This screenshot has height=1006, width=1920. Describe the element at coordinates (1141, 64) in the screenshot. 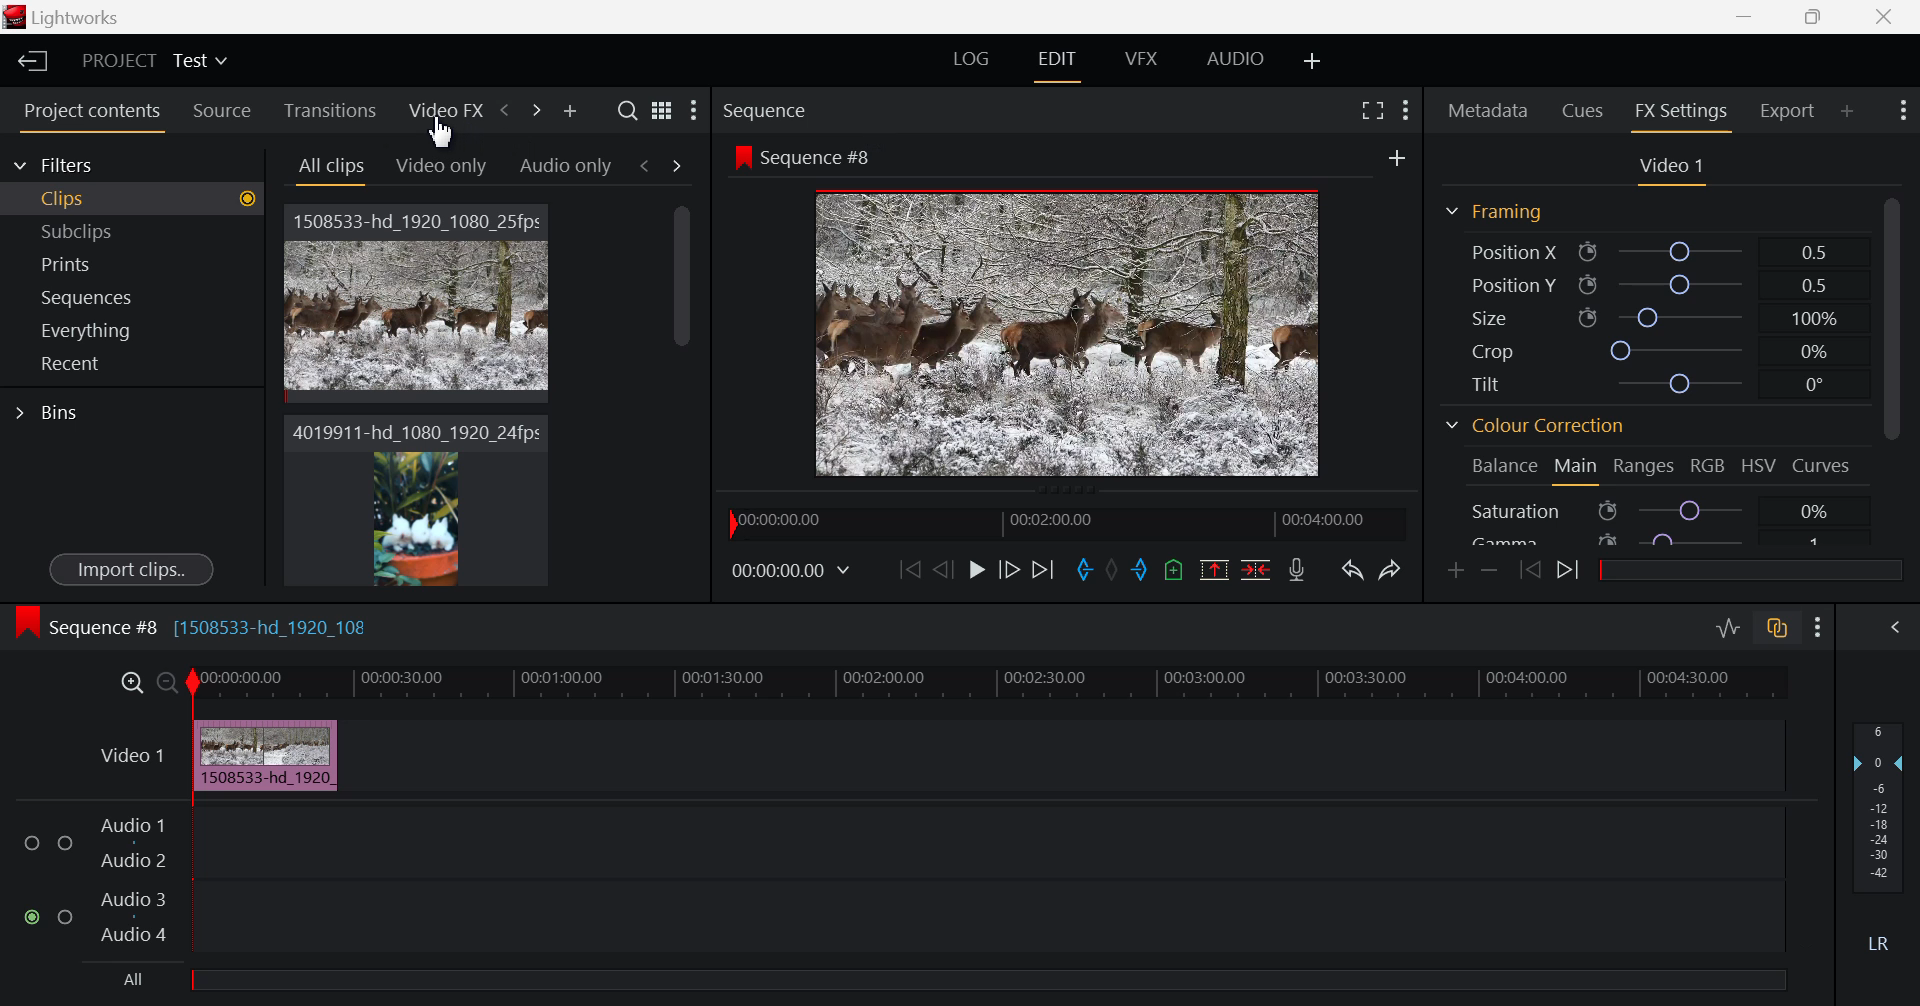

I see `VFX` at that location.